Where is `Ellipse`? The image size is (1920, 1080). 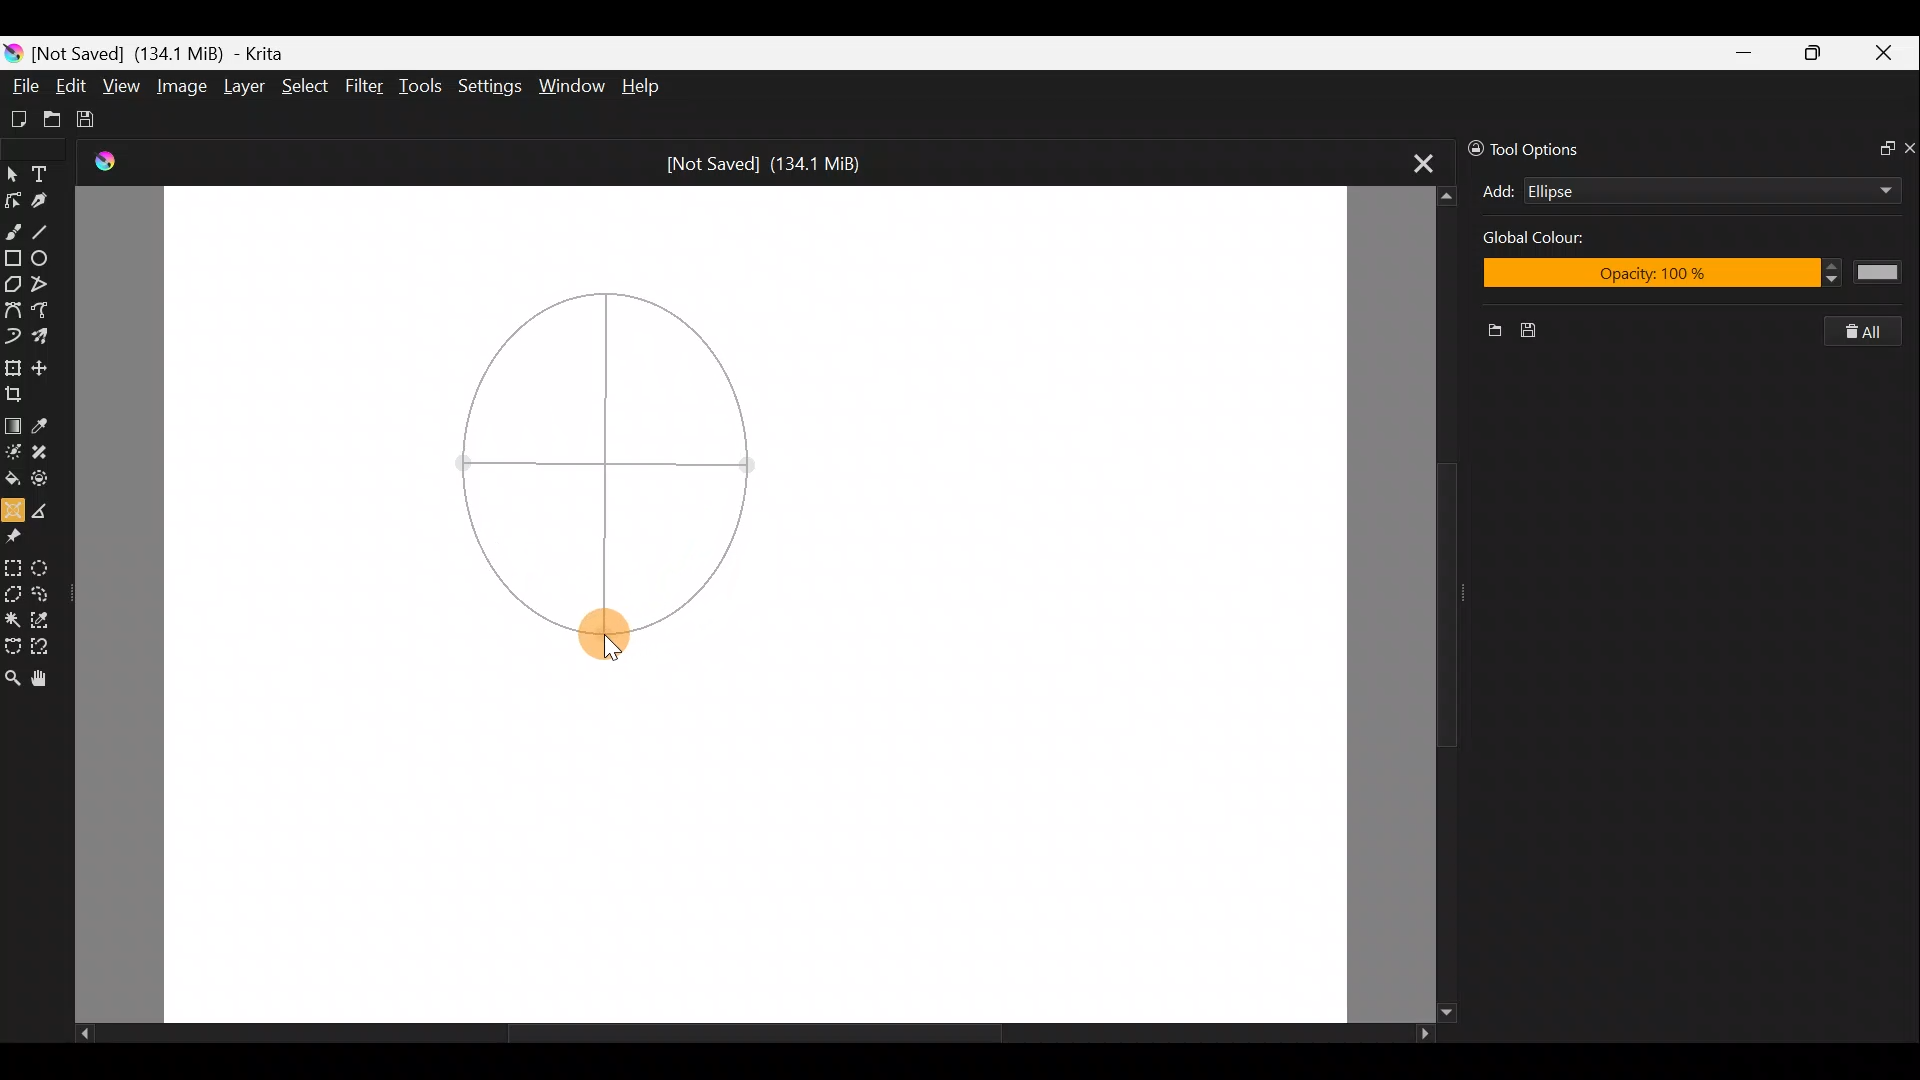
Ellipse is located at coordinates (1680, 191).